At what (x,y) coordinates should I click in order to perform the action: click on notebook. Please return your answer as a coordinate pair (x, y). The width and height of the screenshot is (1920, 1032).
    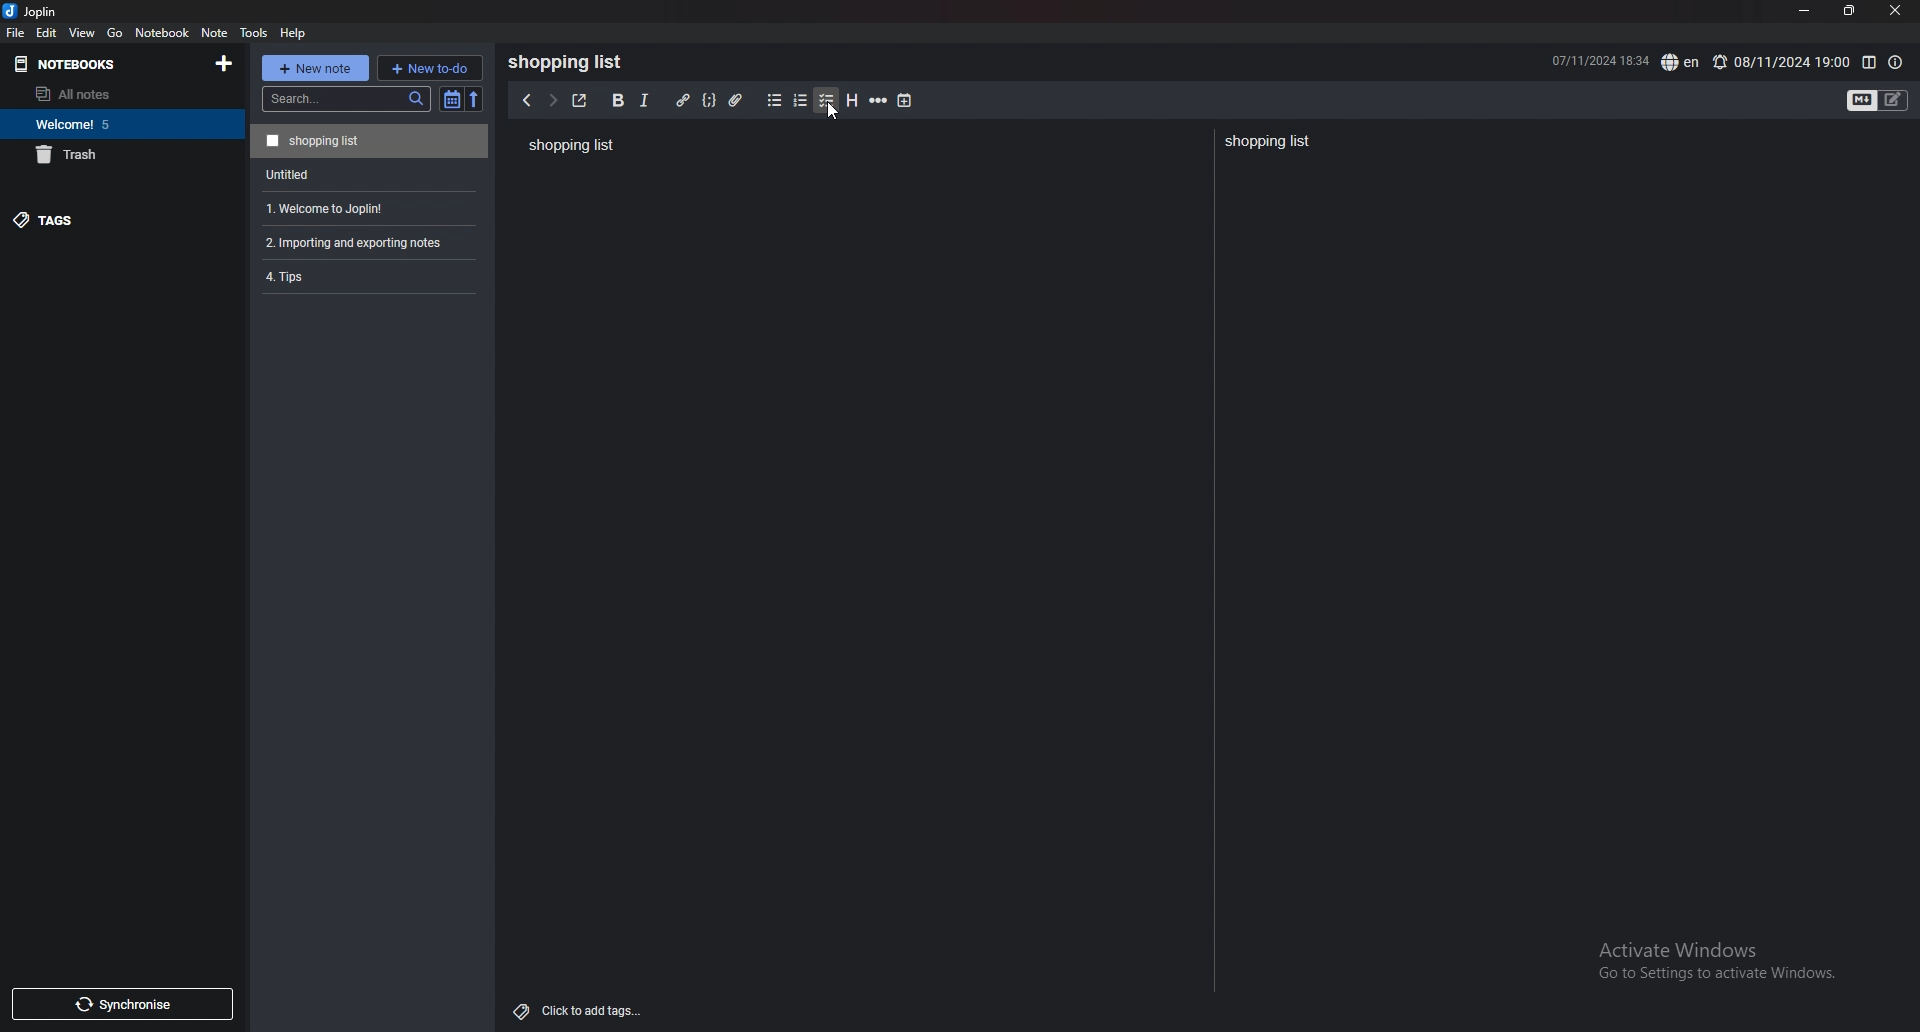
    Looking at the image, I should click on (163, 32).